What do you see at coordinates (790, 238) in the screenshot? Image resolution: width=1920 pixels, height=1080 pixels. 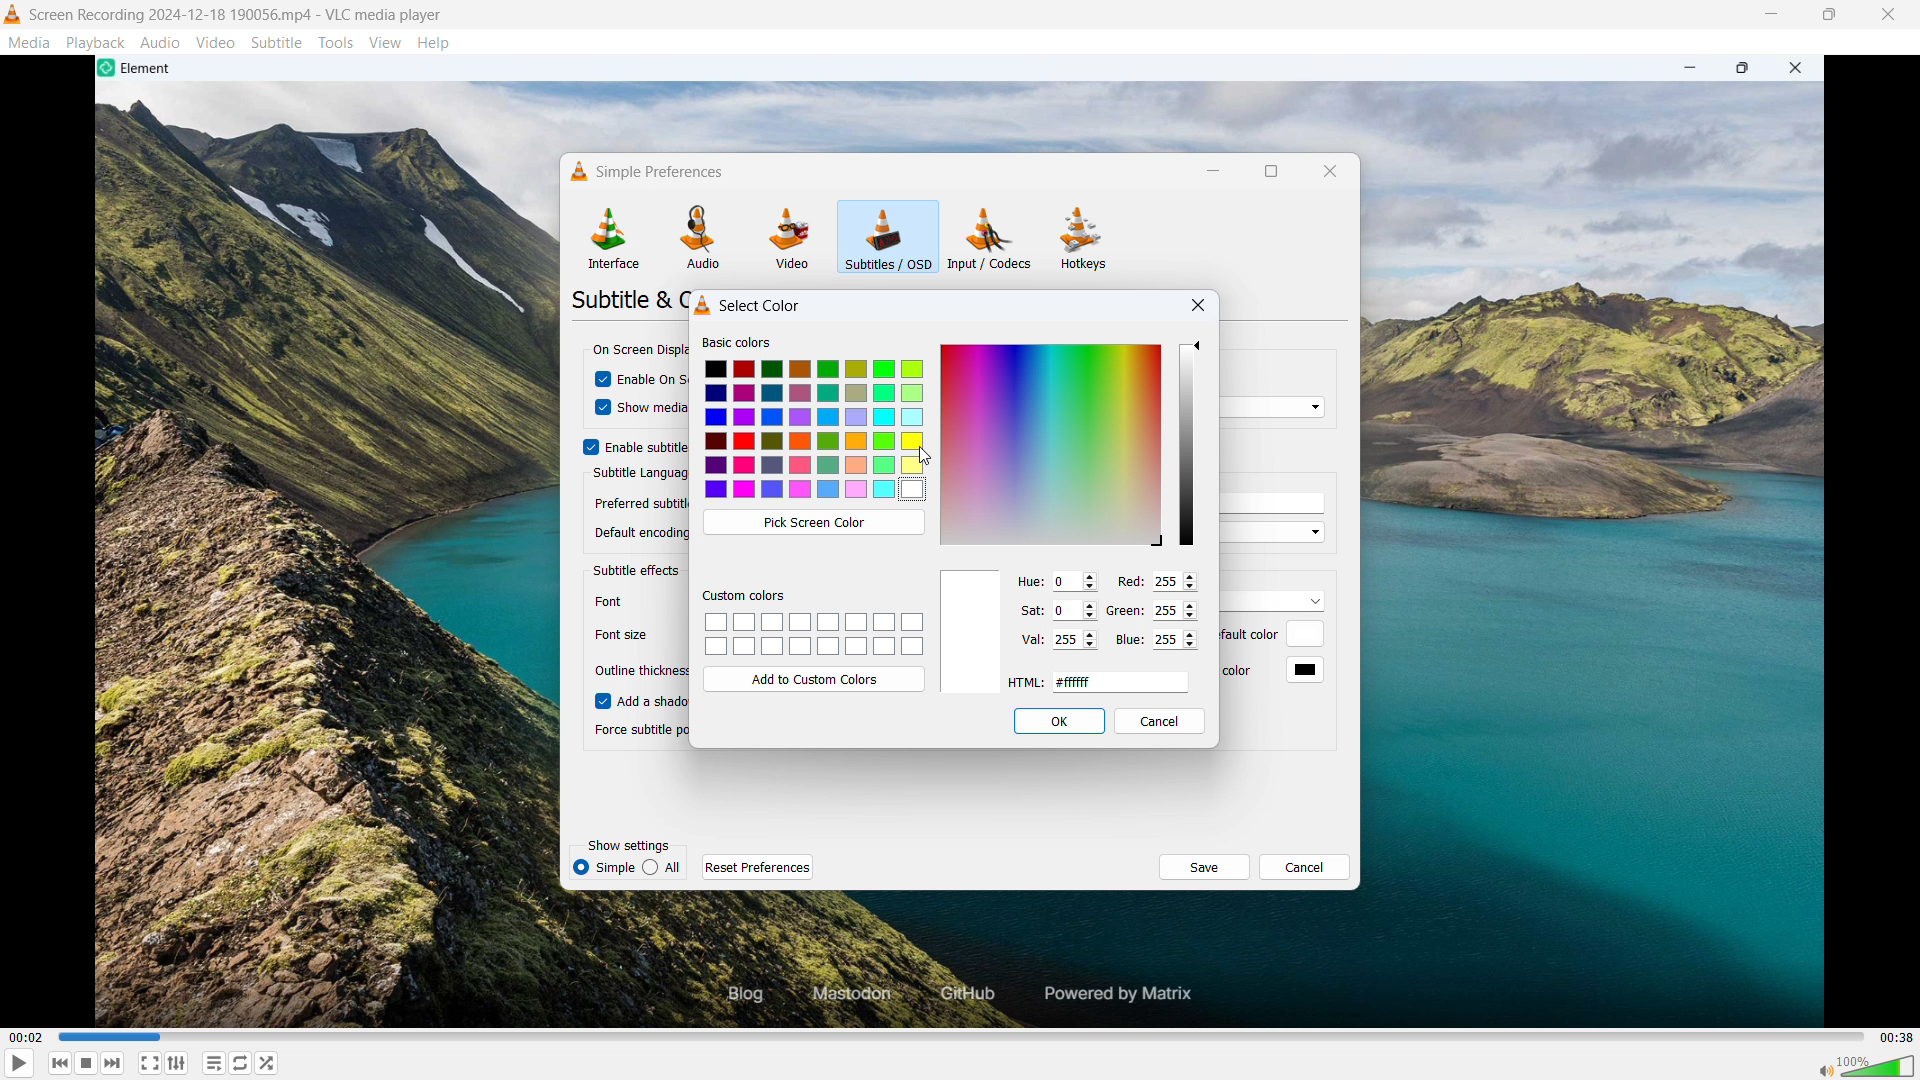 I see `Video ` at bounding box center [790, 238].